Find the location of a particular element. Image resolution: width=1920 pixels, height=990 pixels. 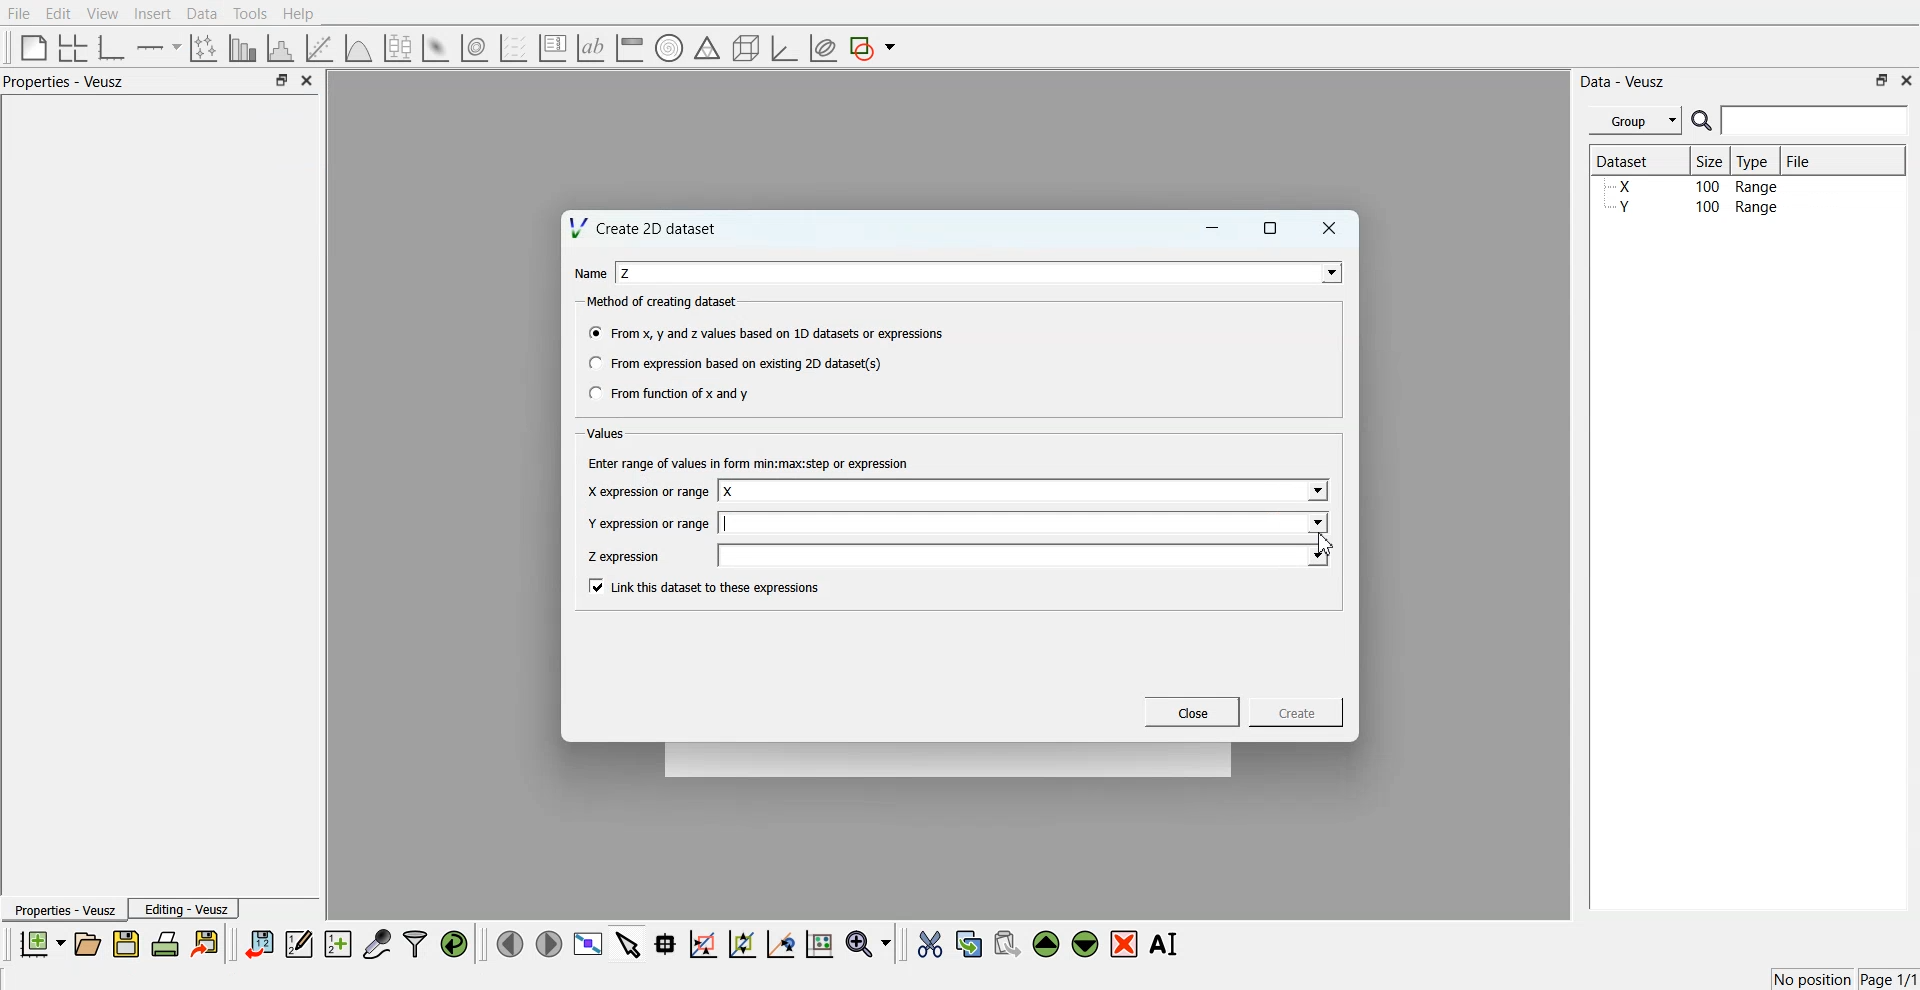

Ternary Graph is located at coordinates (707, 47).